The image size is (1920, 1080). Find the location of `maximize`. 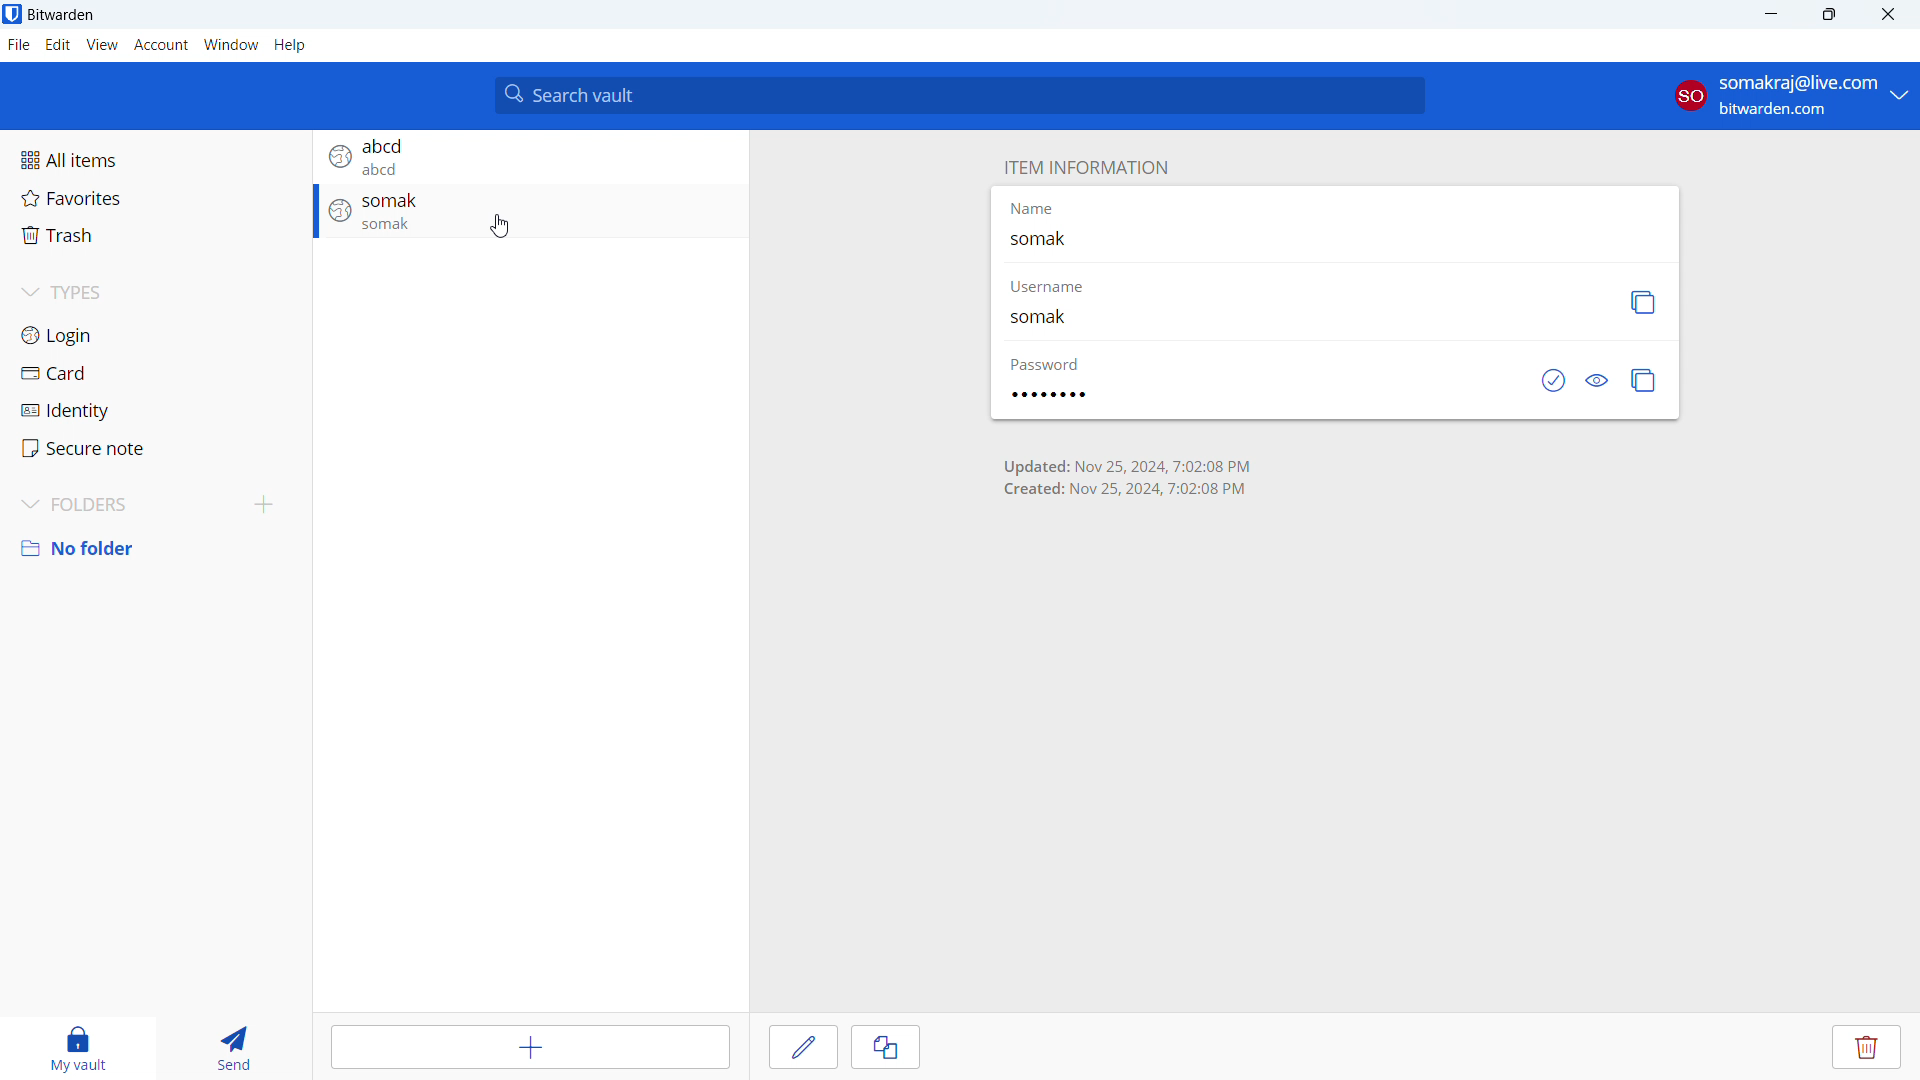

maximize is located at coordinates (1828, 15).